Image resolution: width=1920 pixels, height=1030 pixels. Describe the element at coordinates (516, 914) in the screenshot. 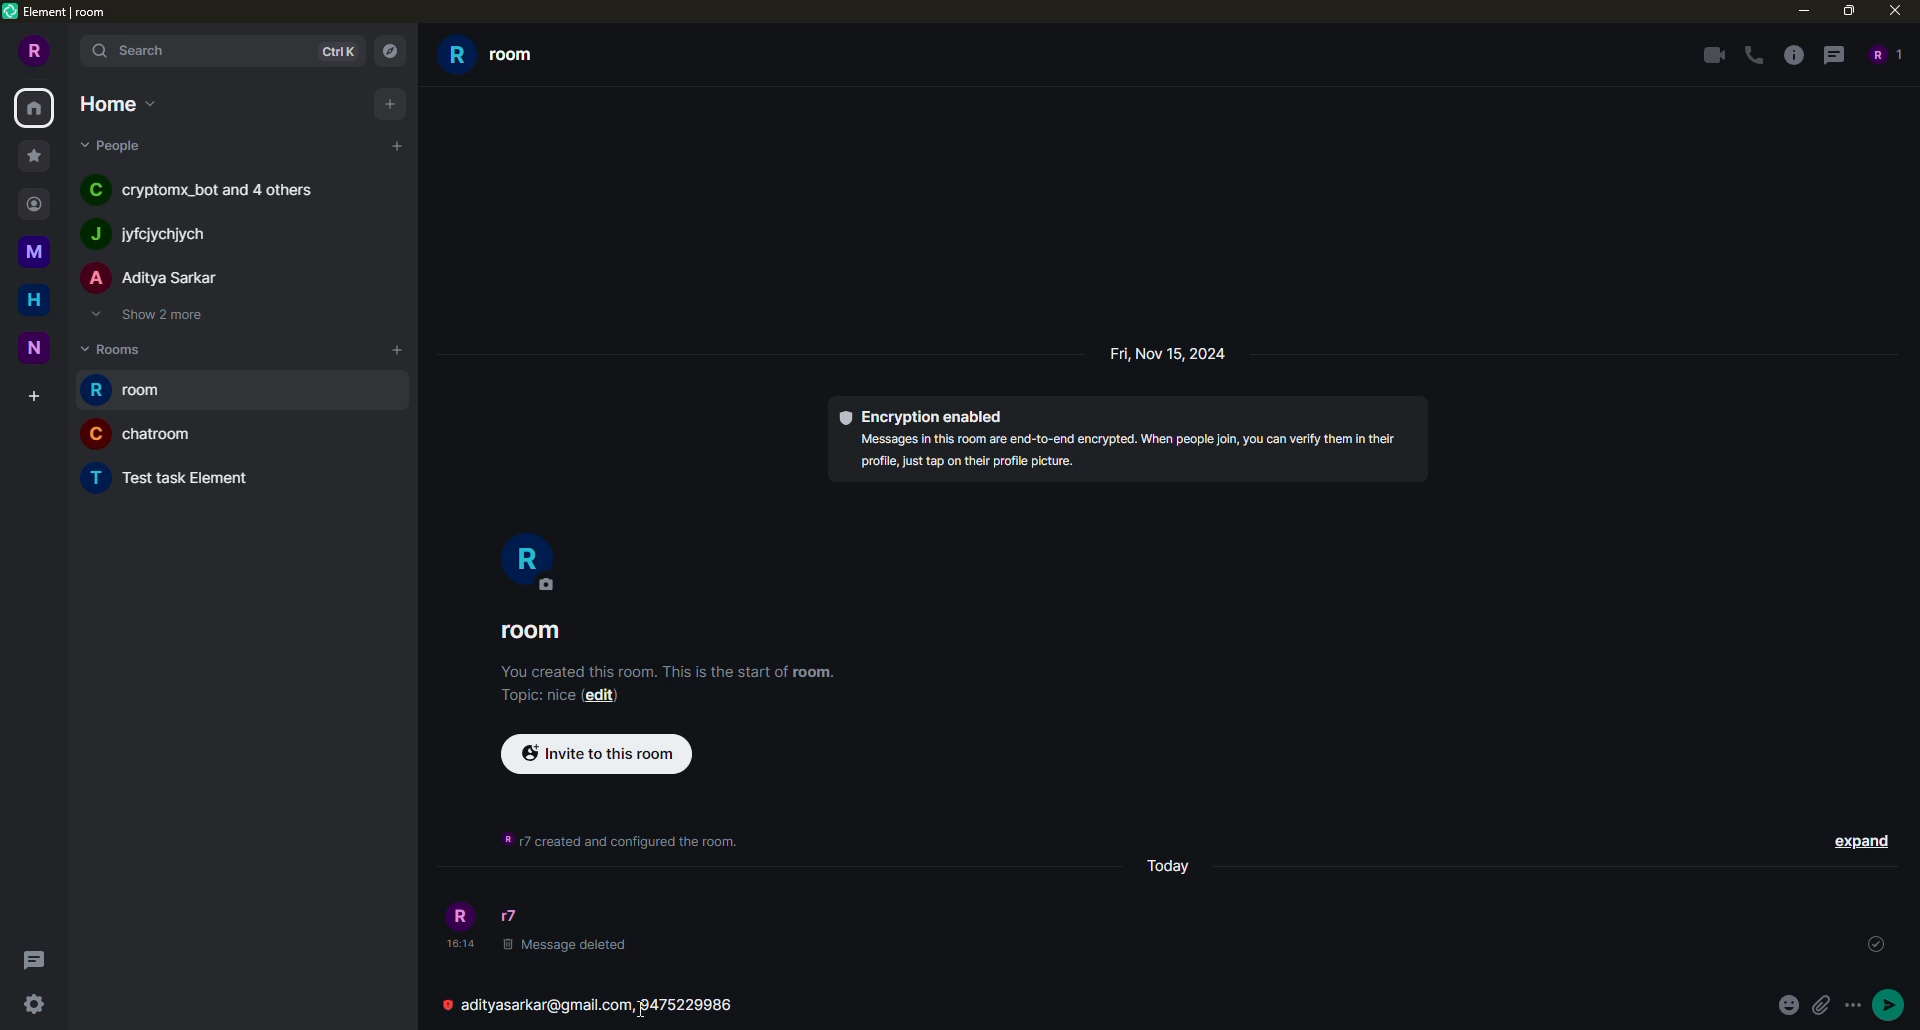

I see `people` at that location.